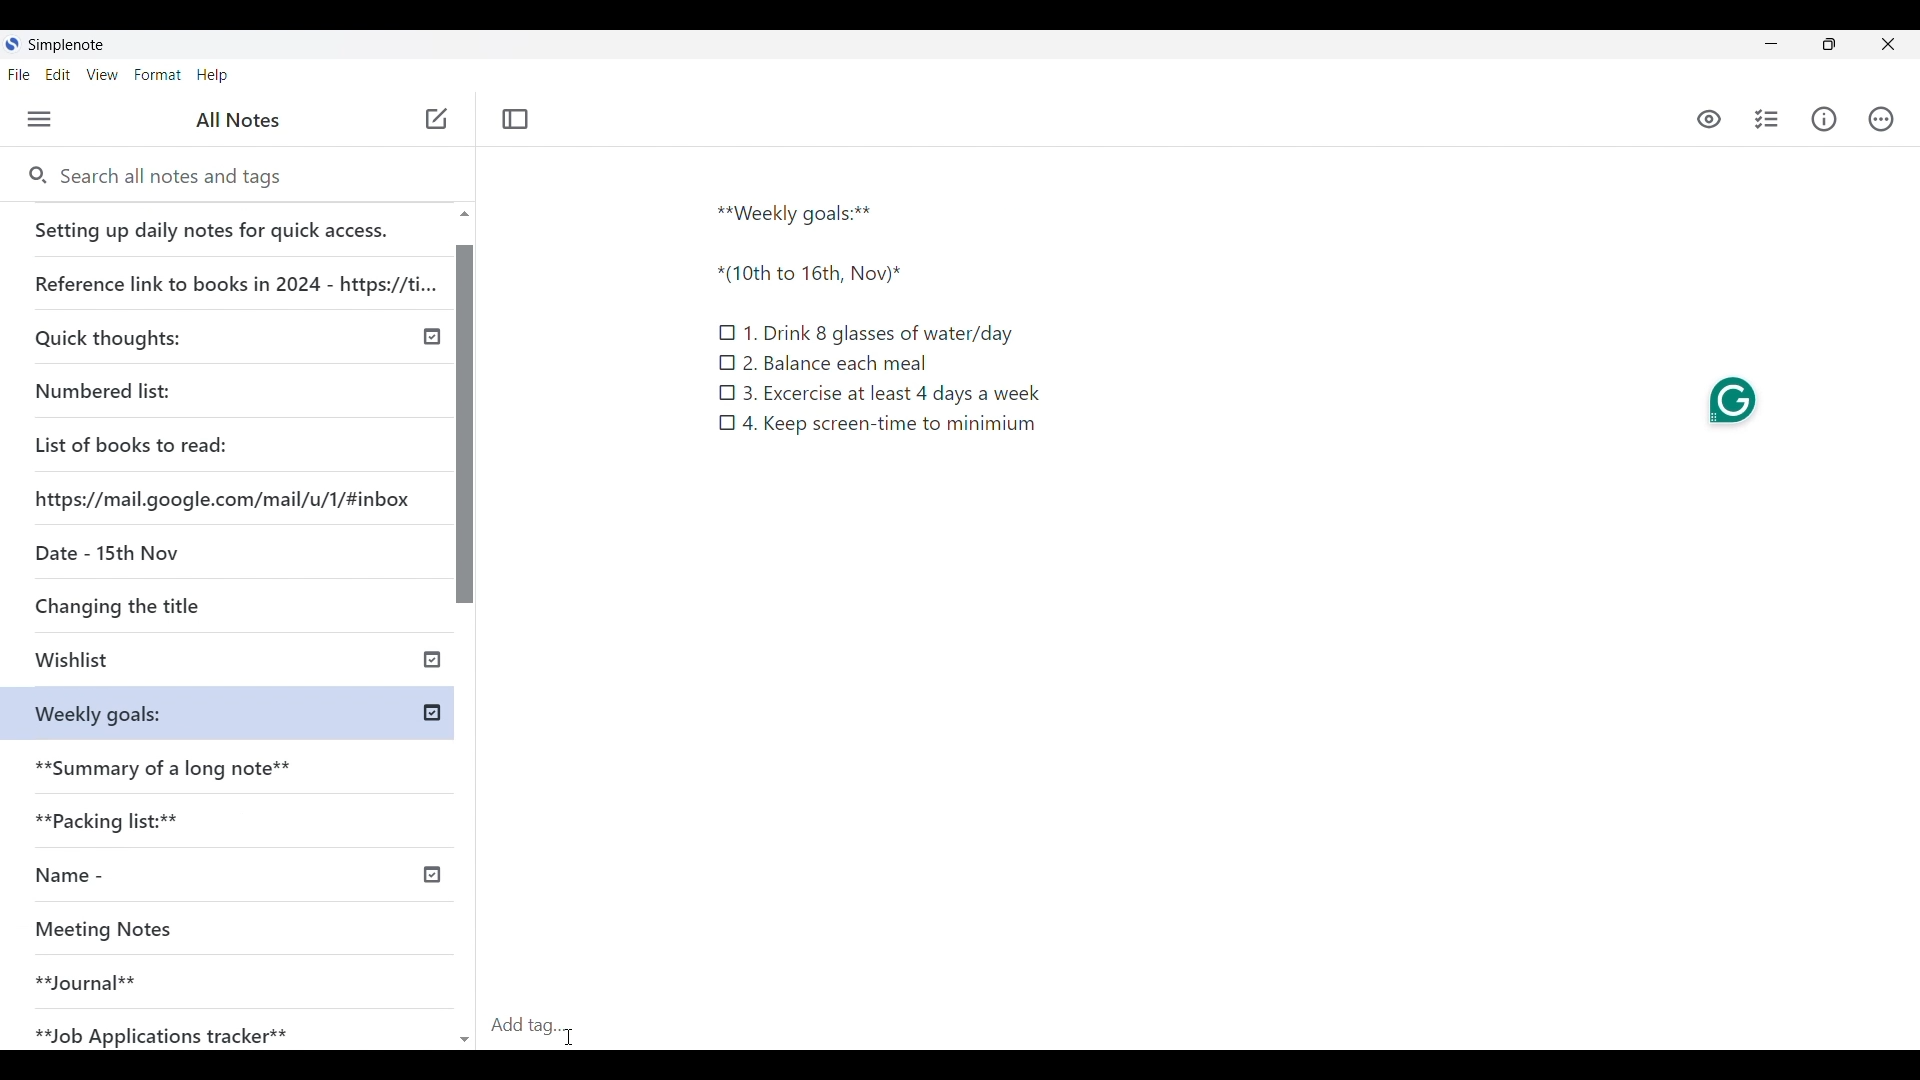  Describe the element at coordinates (133, 442) in the screenshot. I see `List of books` at that location.